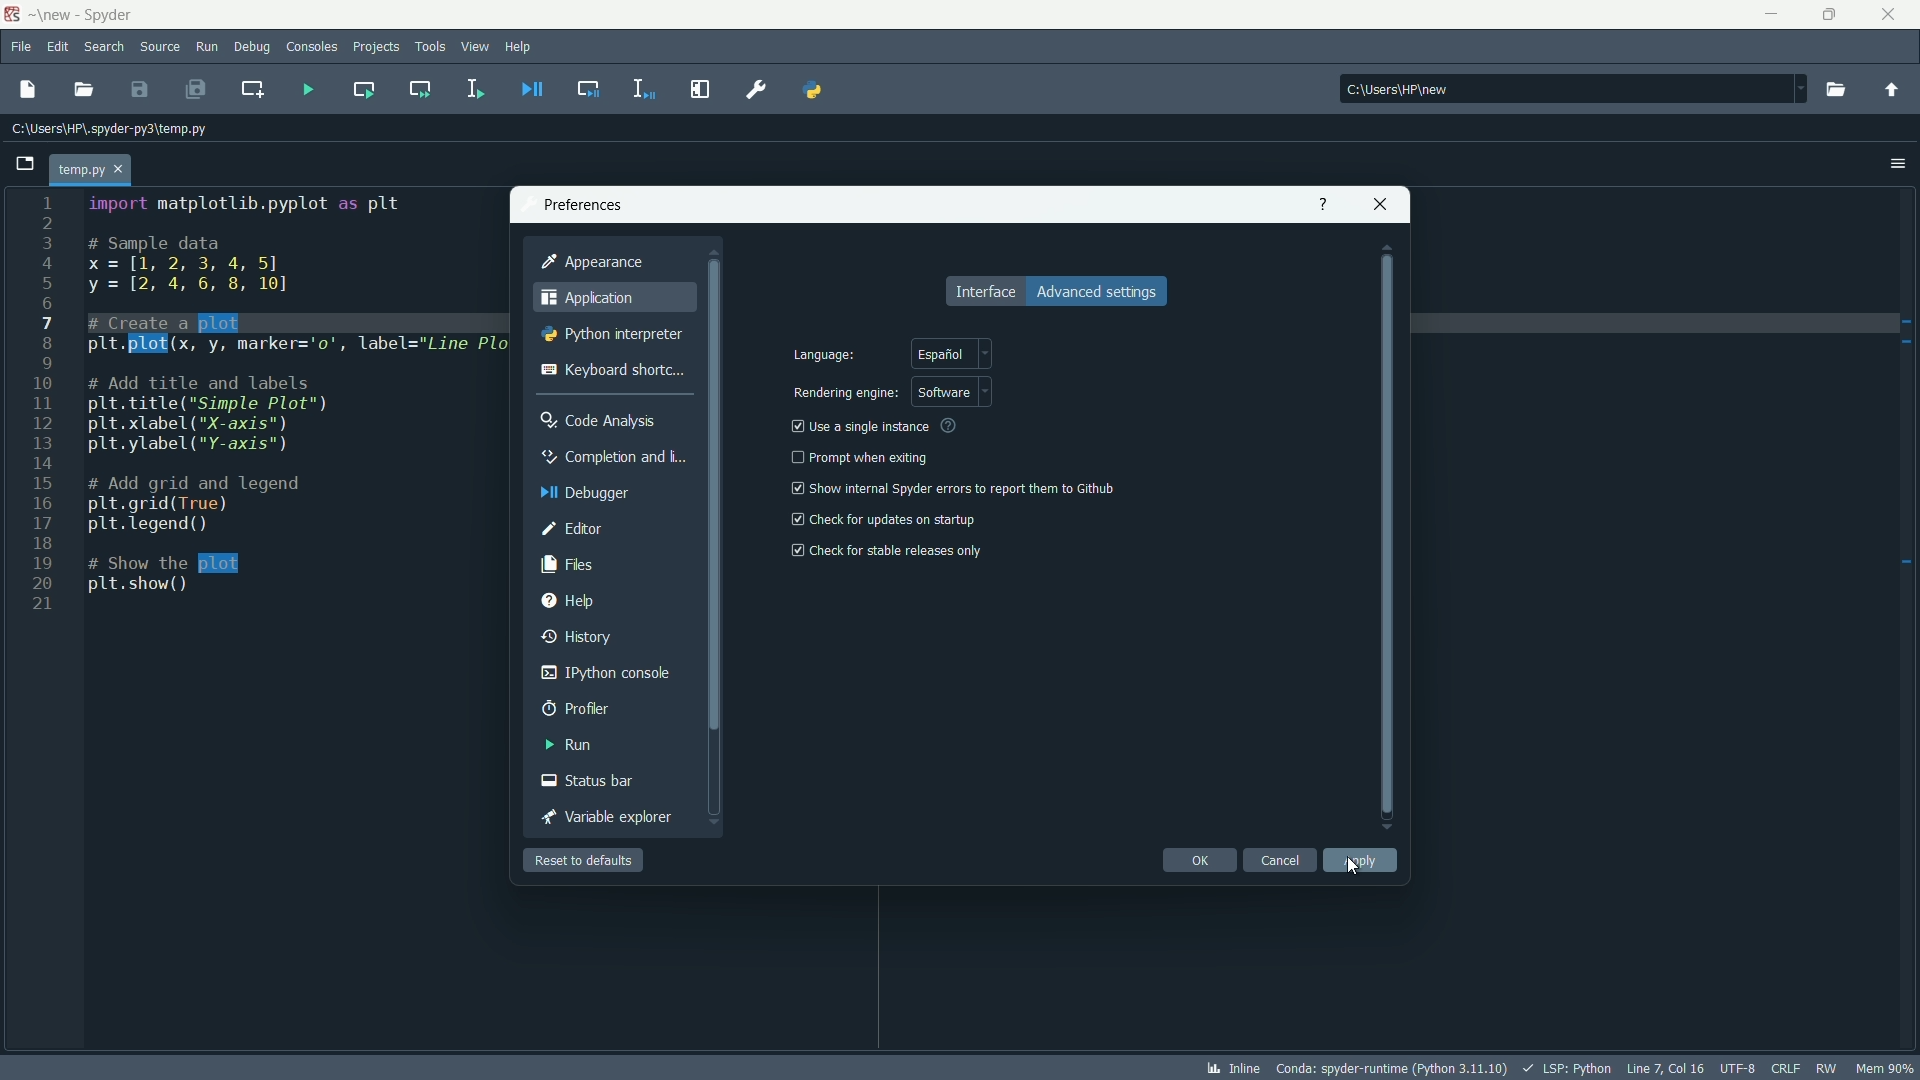 This screenshot has width=1920, height=1080. I want to click on file encoding, so click(1737, 1069).